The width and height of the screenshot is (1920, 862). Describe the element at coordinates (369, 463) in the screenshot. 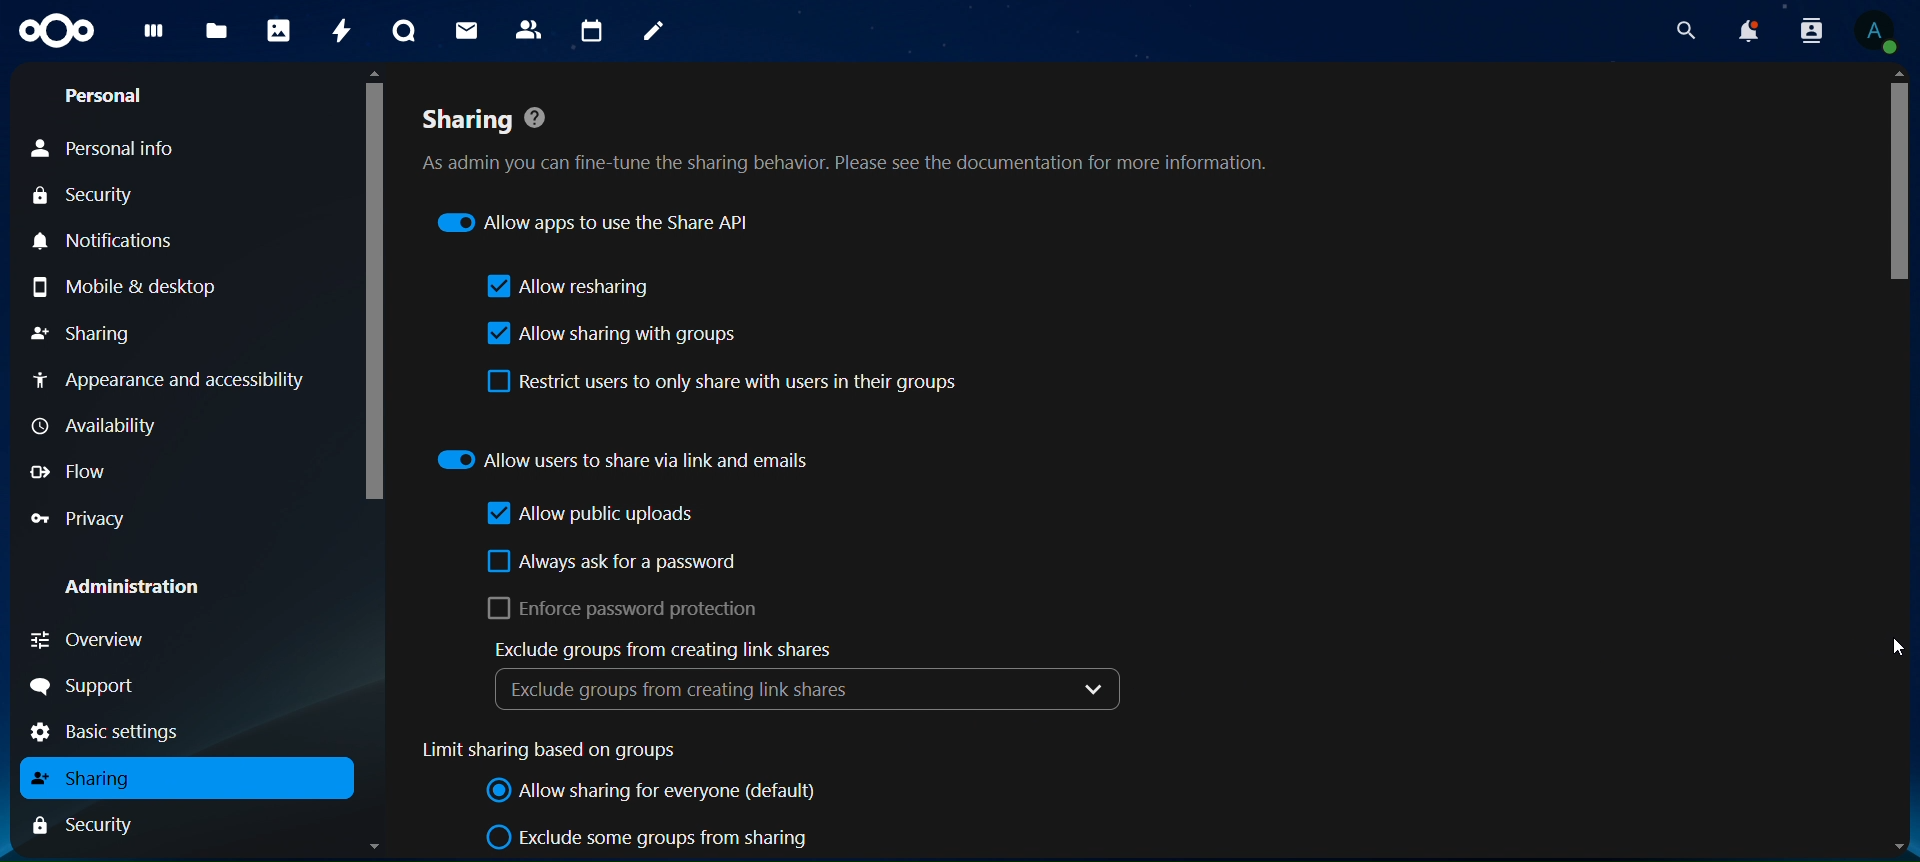

I see `Scrollbar` at that location.